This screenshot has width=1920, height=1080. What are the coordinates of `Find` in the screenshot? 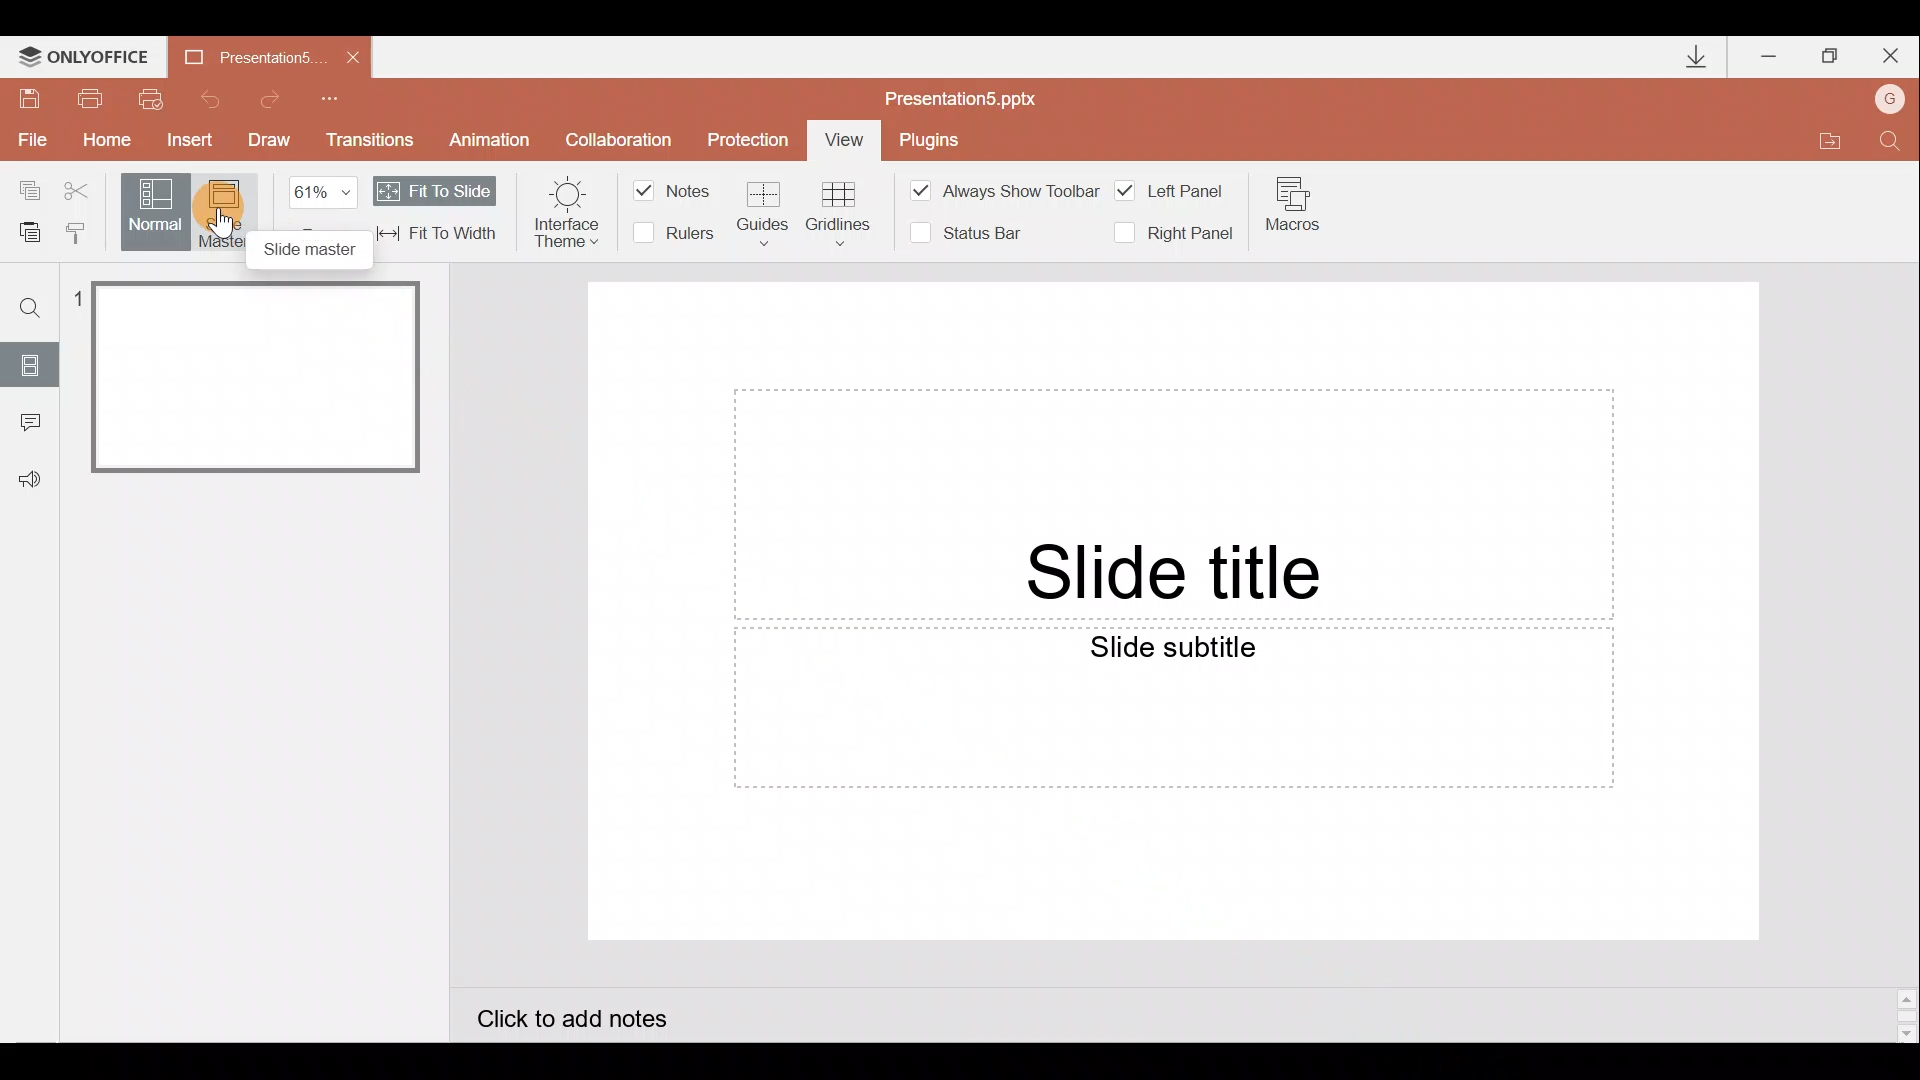 It's located at (23, 300).